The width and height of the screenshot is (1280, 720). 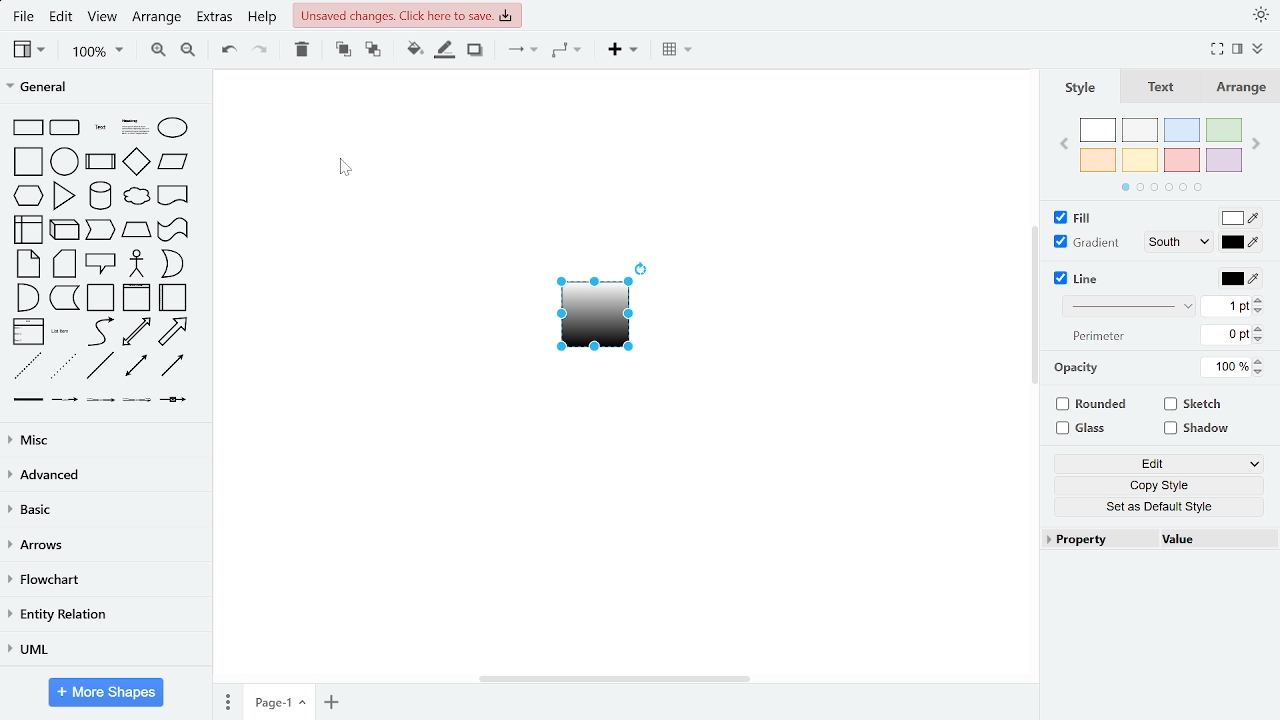 I want to click on cursor, so click(x=346, y=168).